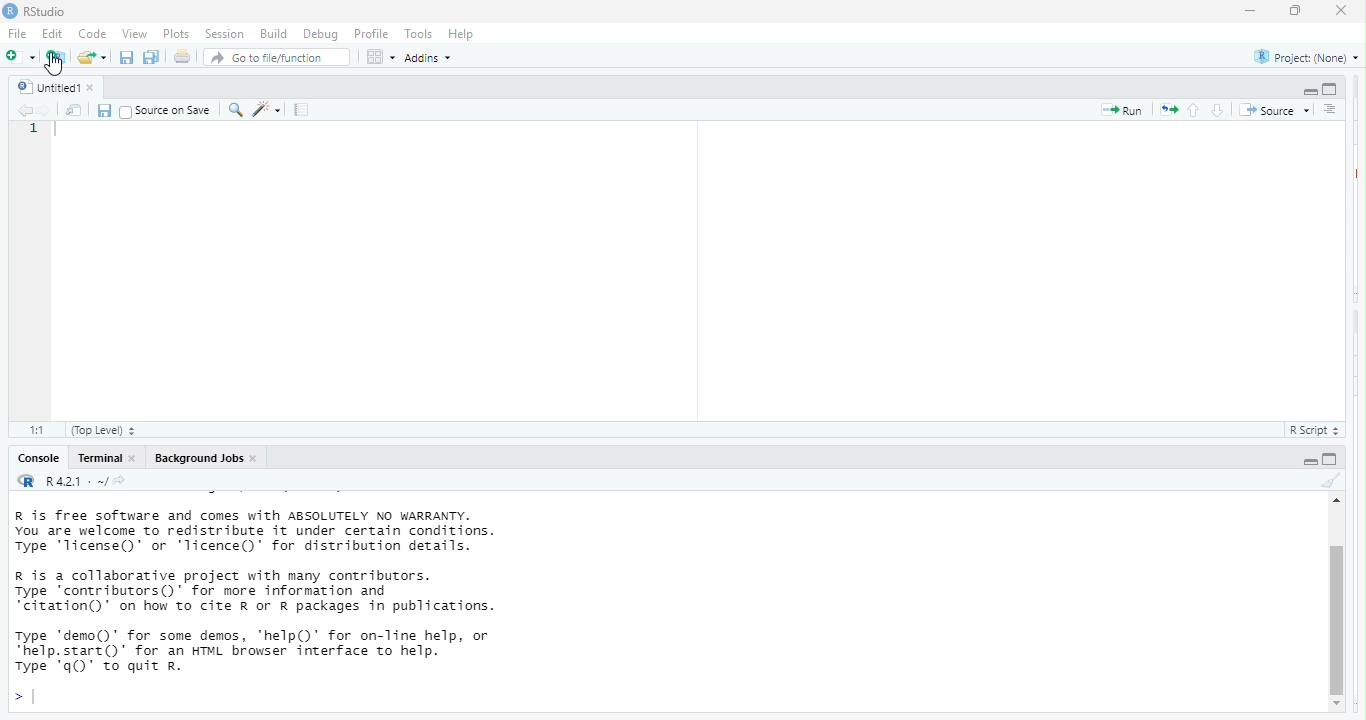 Image resolution: width=1366 pixels, height=720 pixels. What do you see at coordinates (1307, 91) in the screenshot?
I see `hide r script` at bounding box center [1307, 91].